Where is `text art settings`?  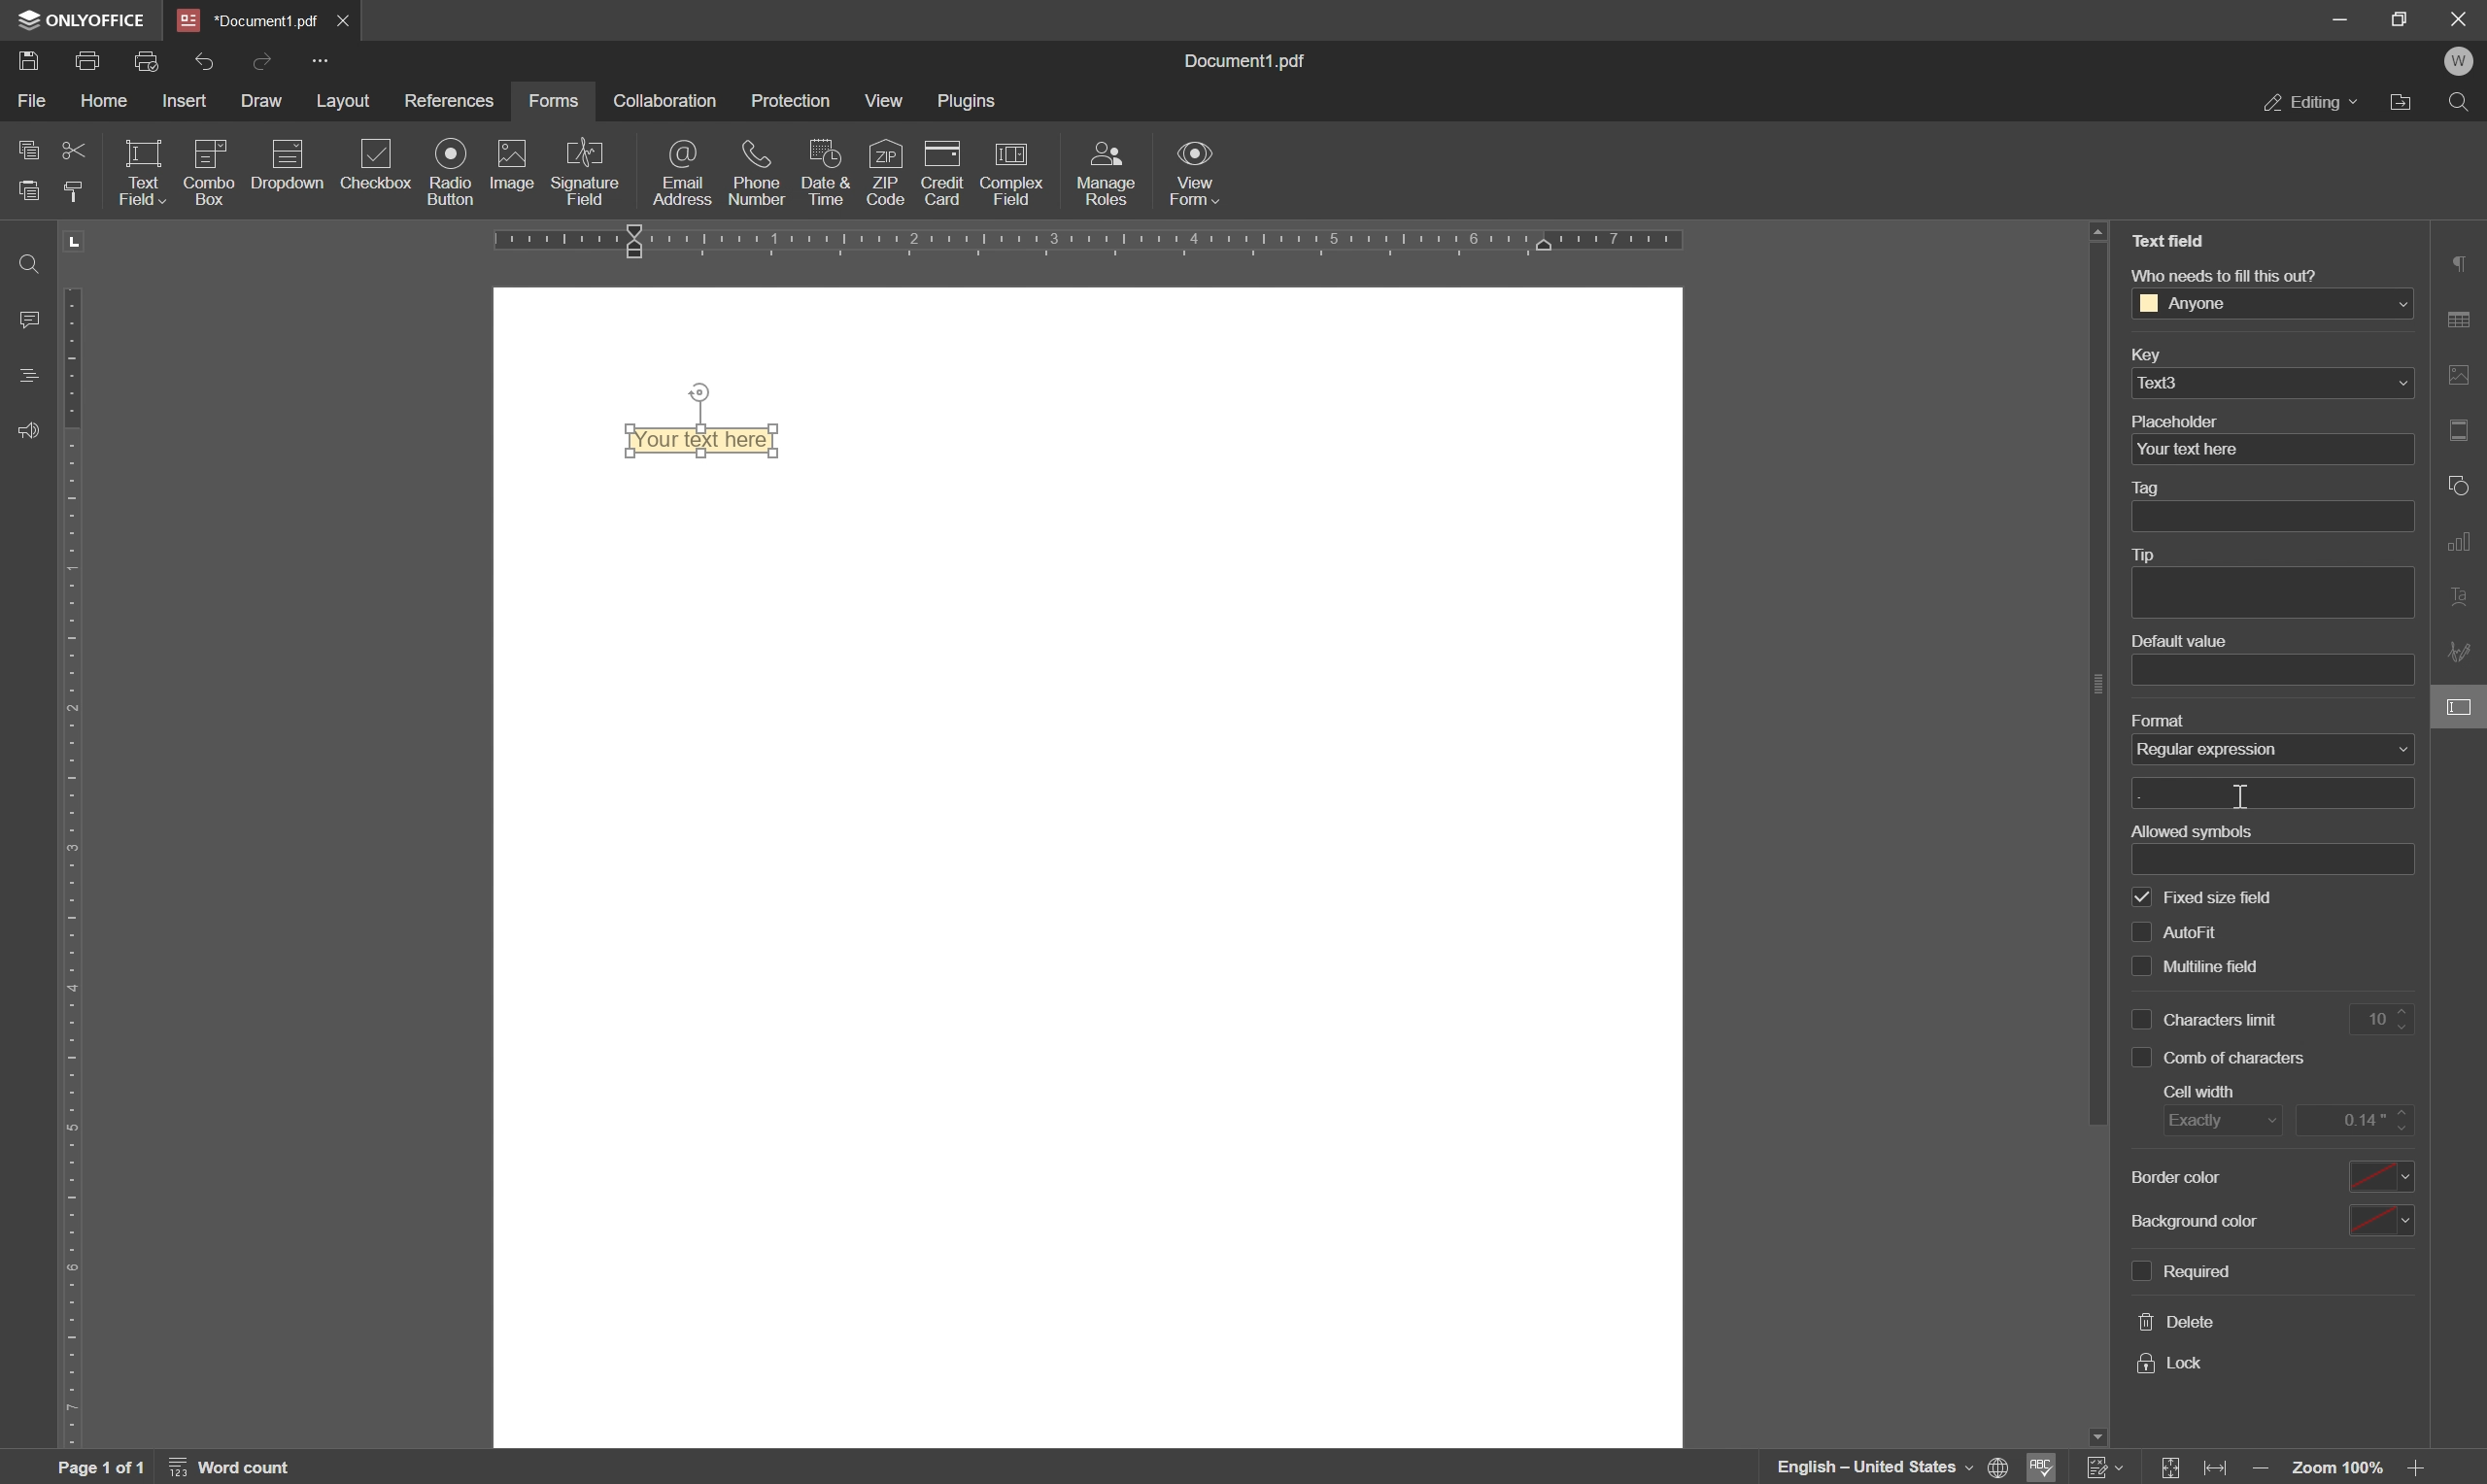
text art settings is located at coordinates (2464, 600).